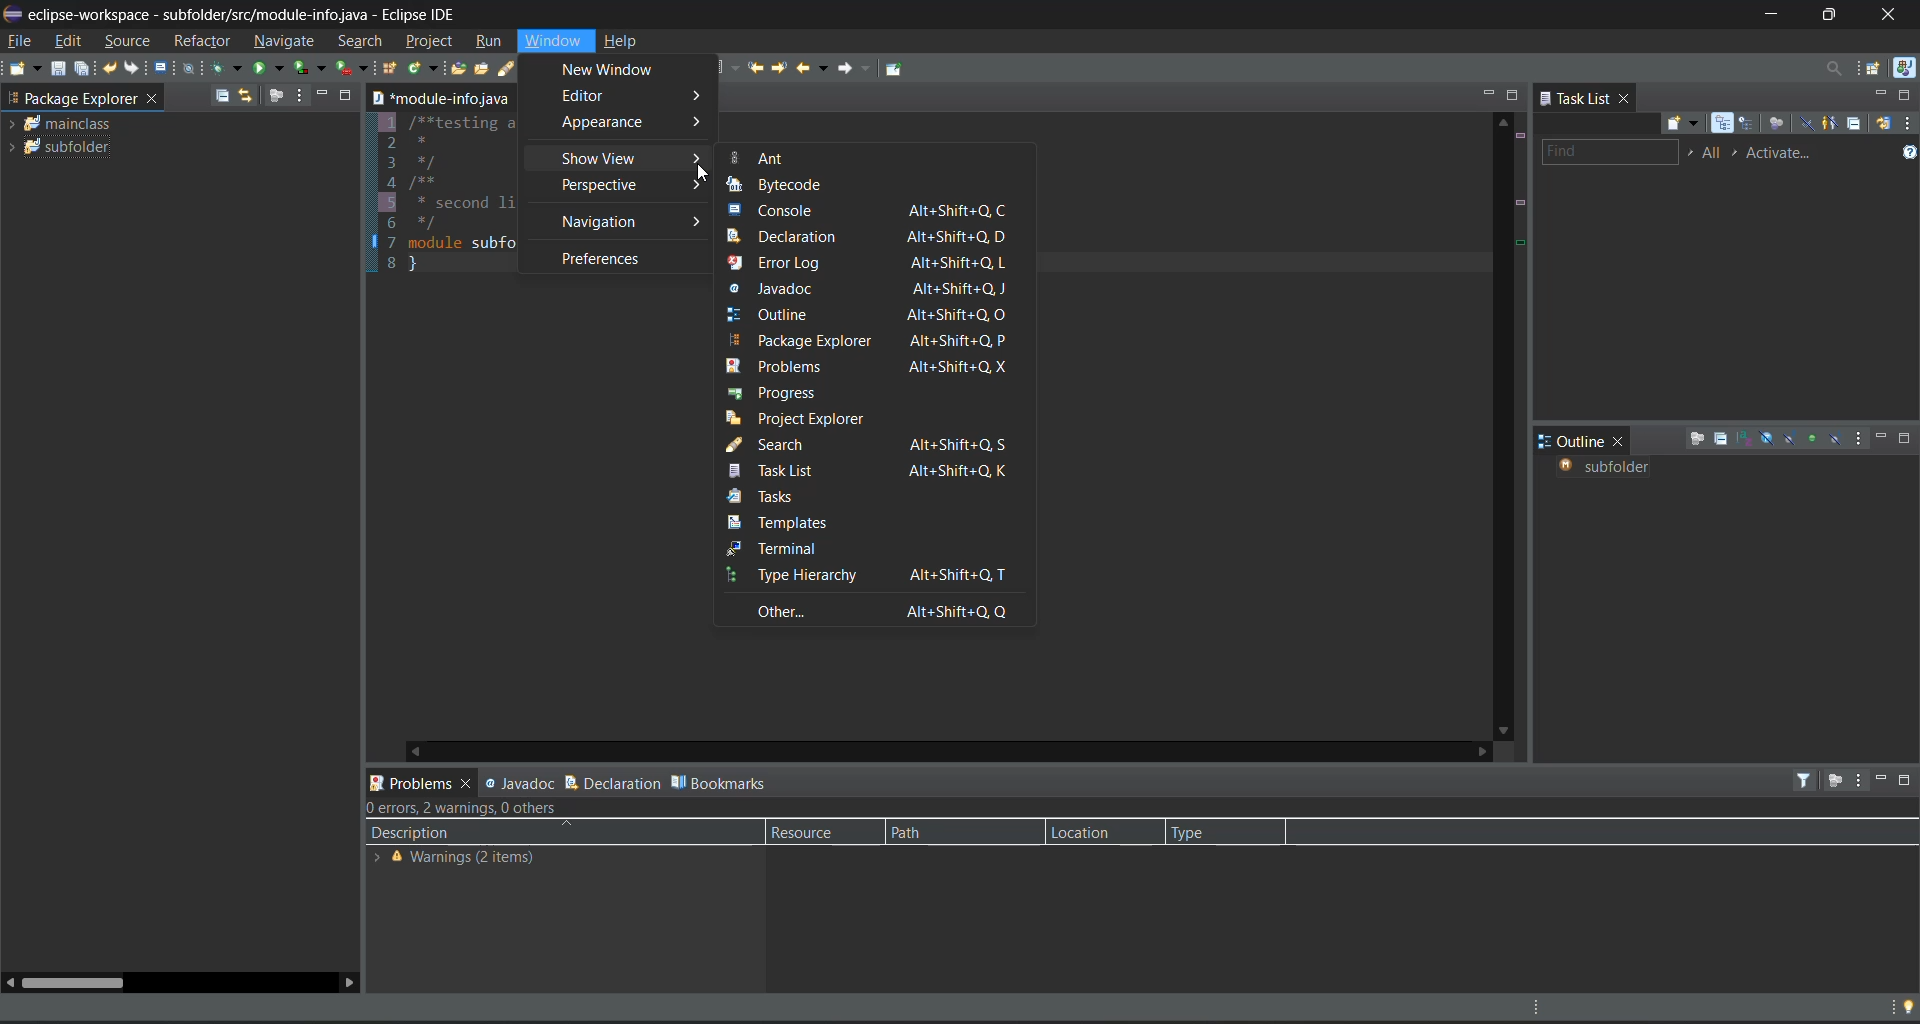  Describe the element at coordinates (313, 67) in the screenshot. I see `coverage` at that location.